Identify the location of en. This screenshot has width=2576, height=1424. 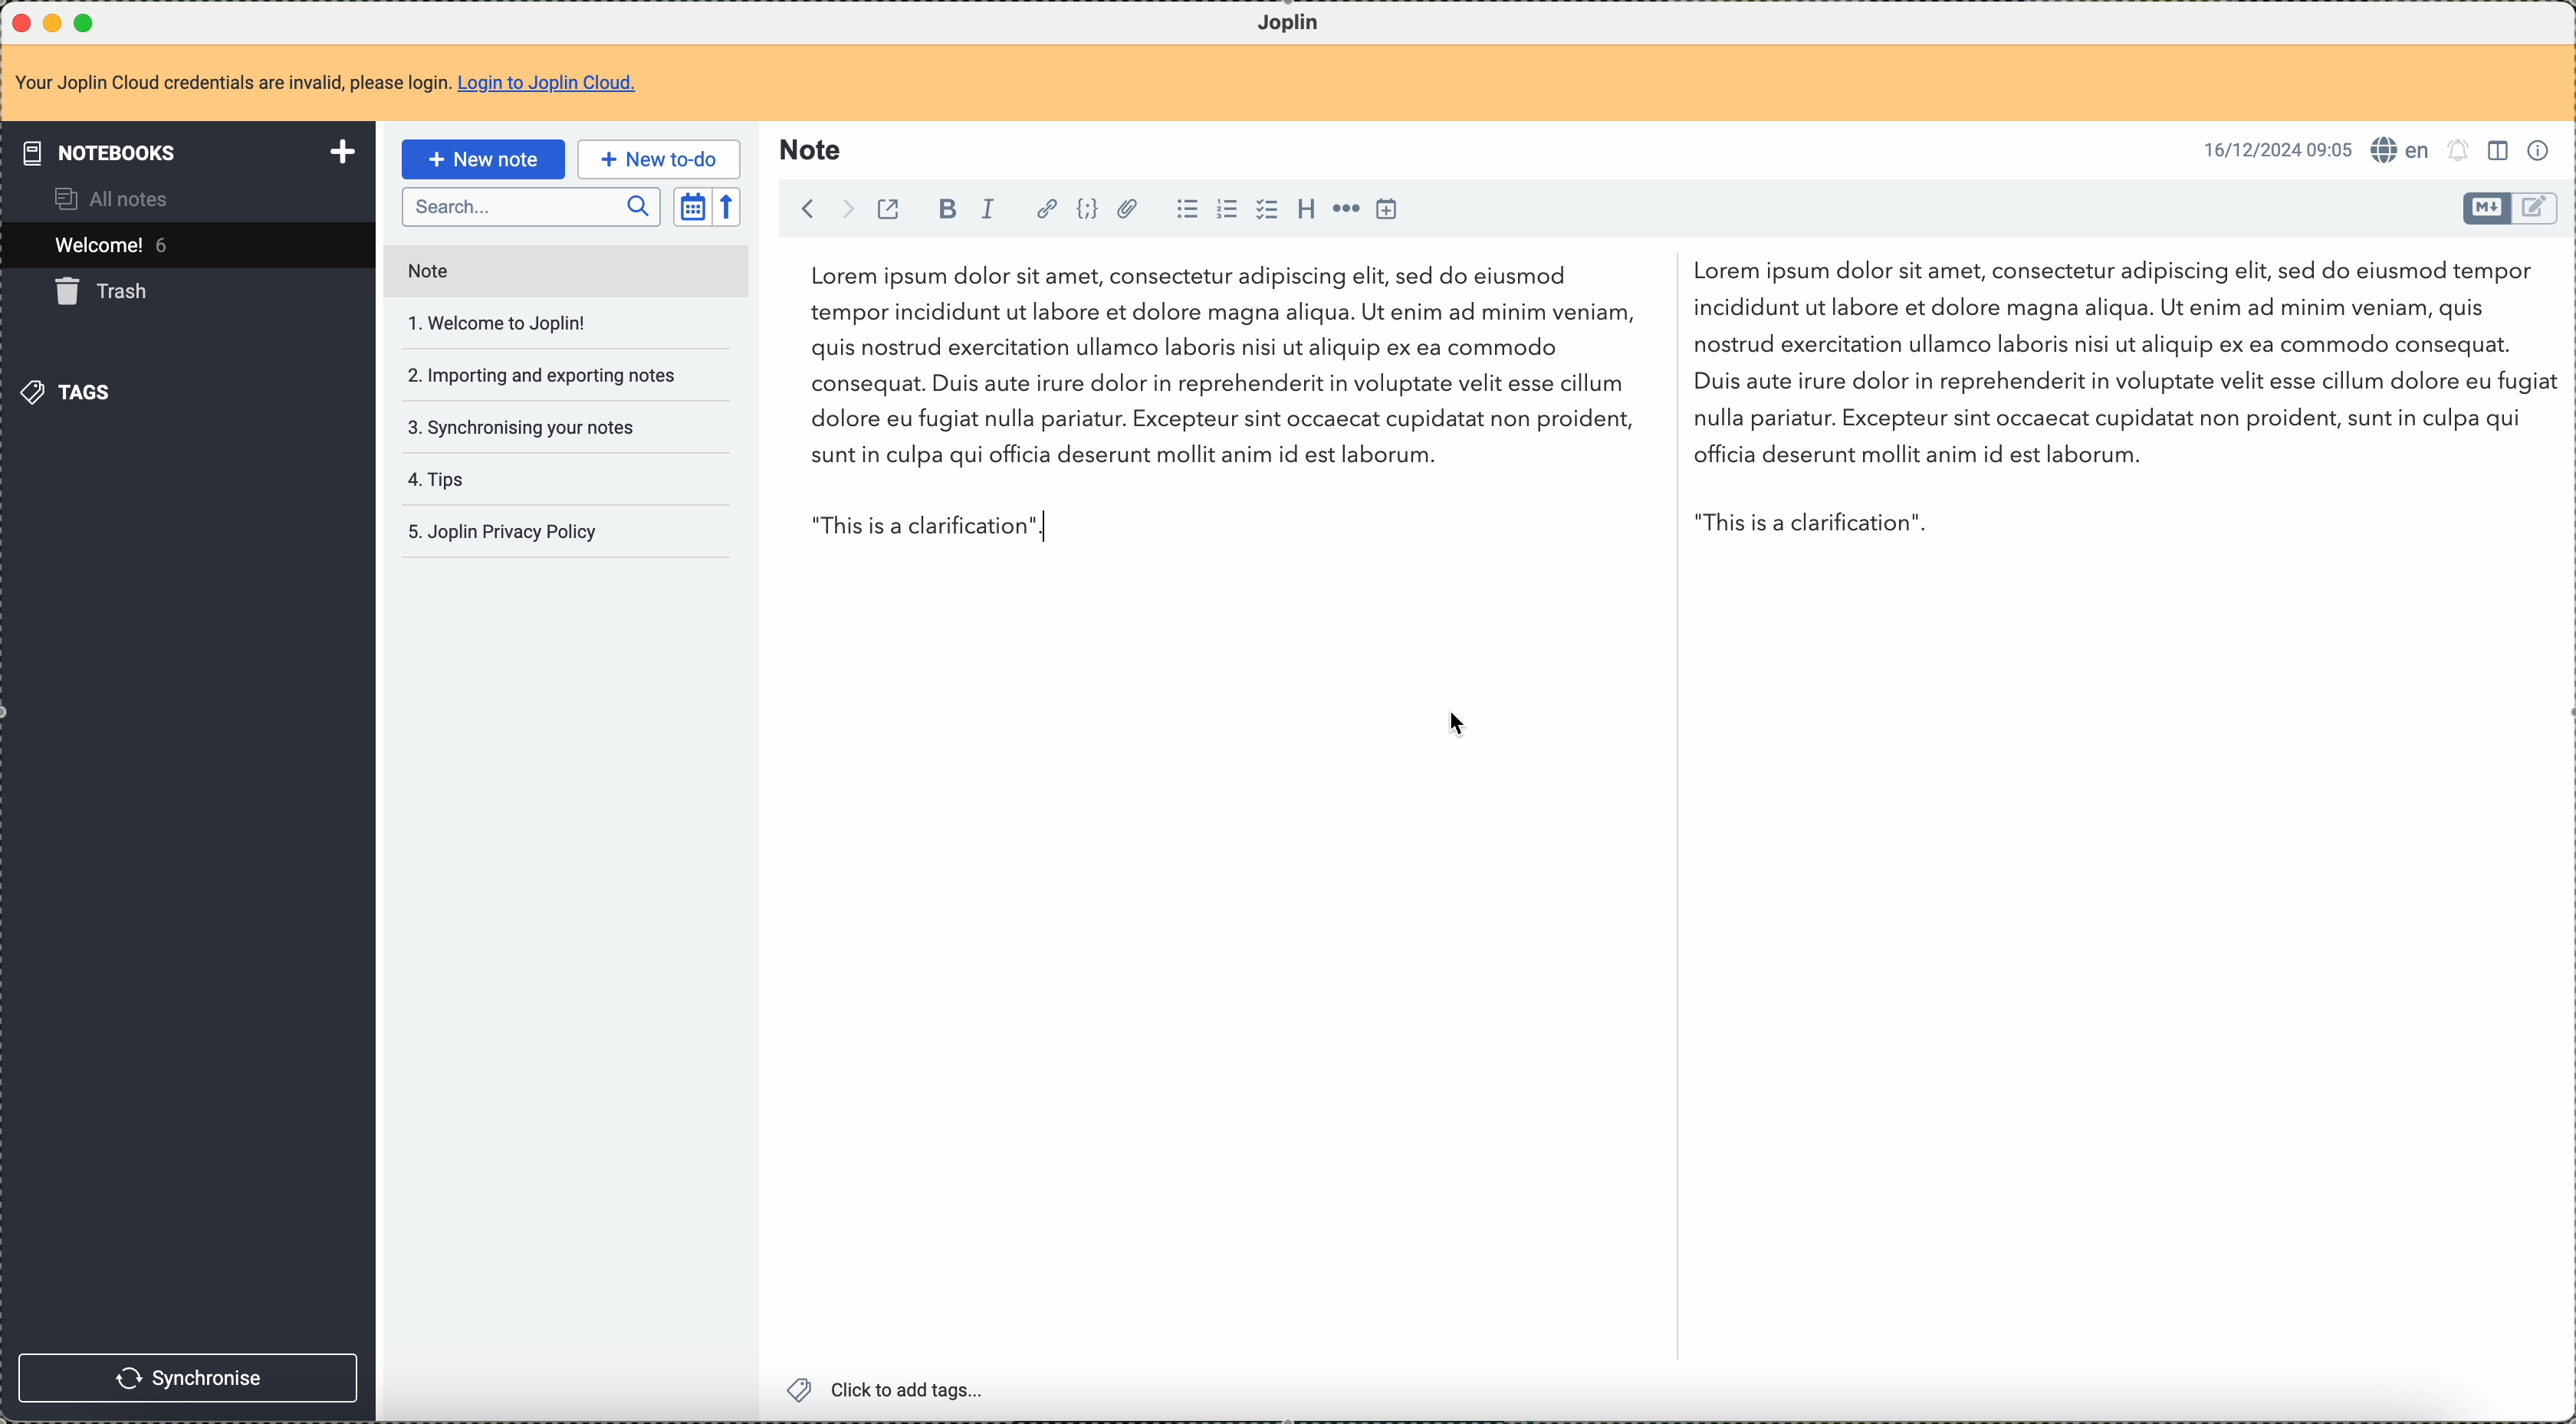
(2405, 150).